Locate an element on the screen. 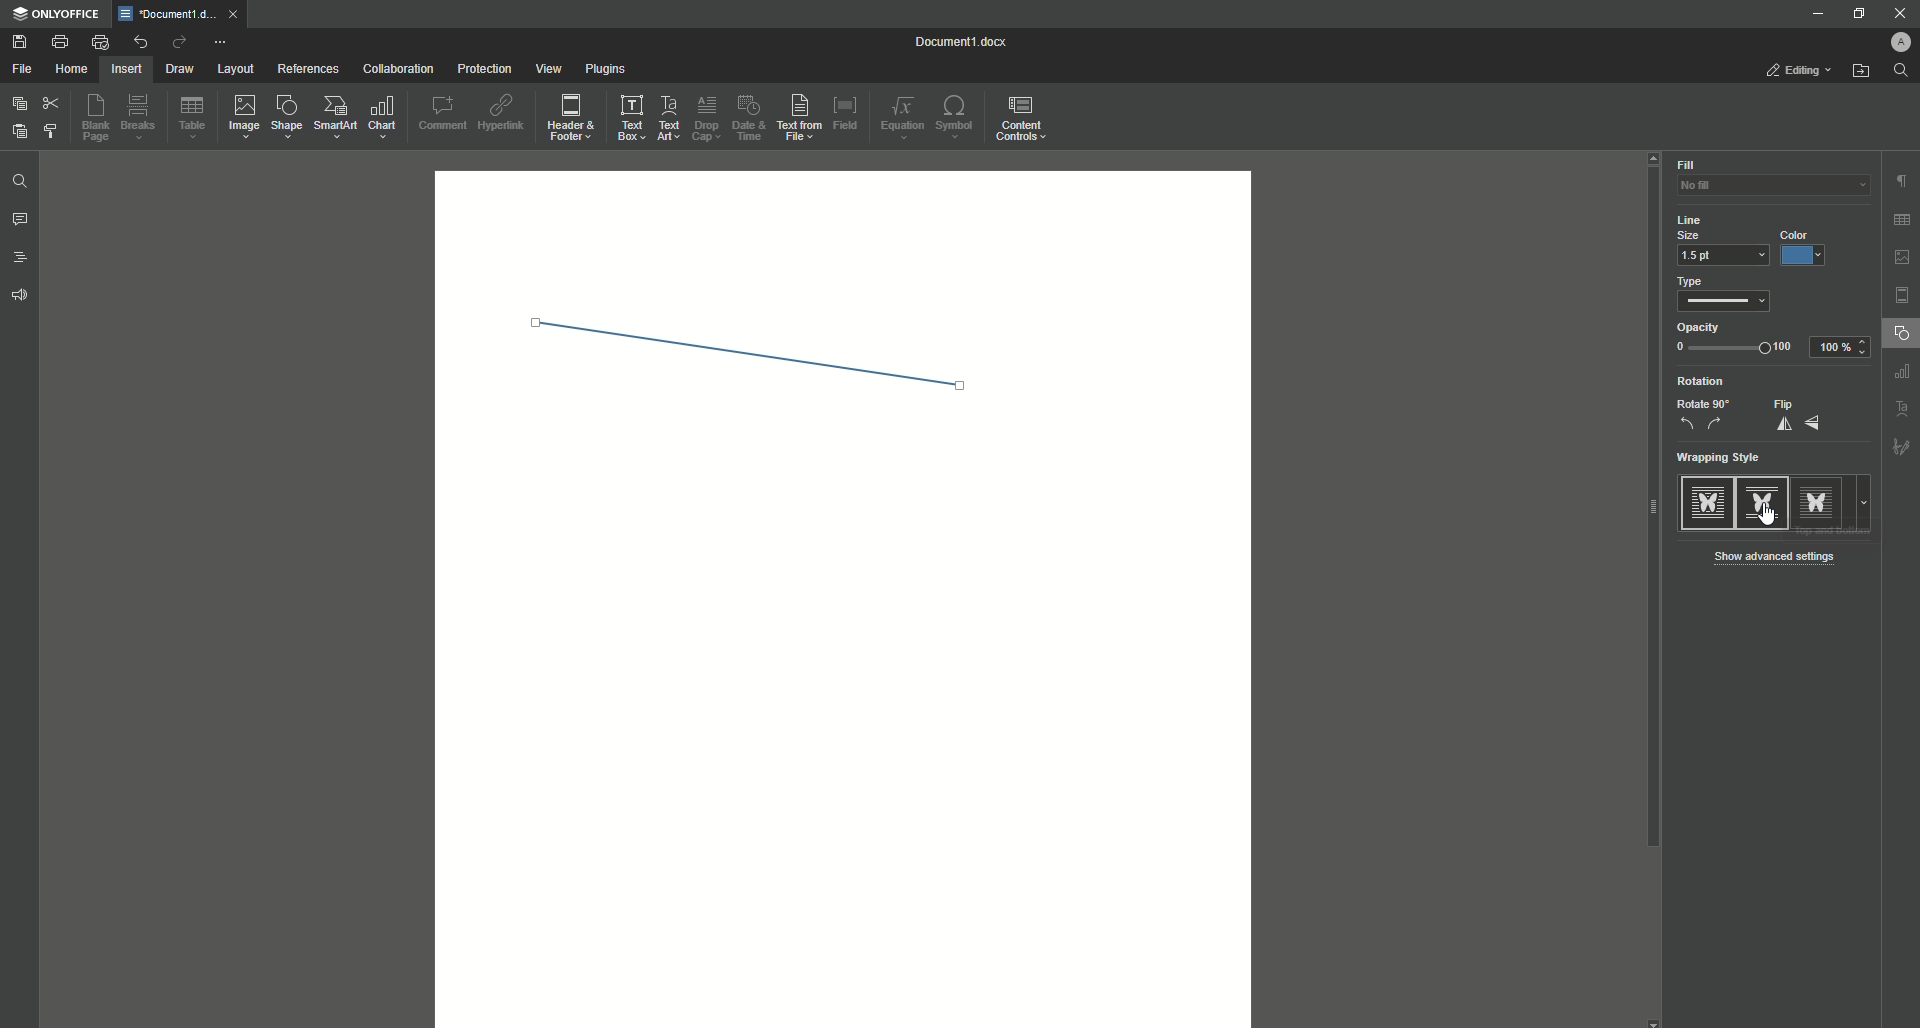 This screenshot has height=1028, width=1920. Paste is located at coordinates (17, 133).